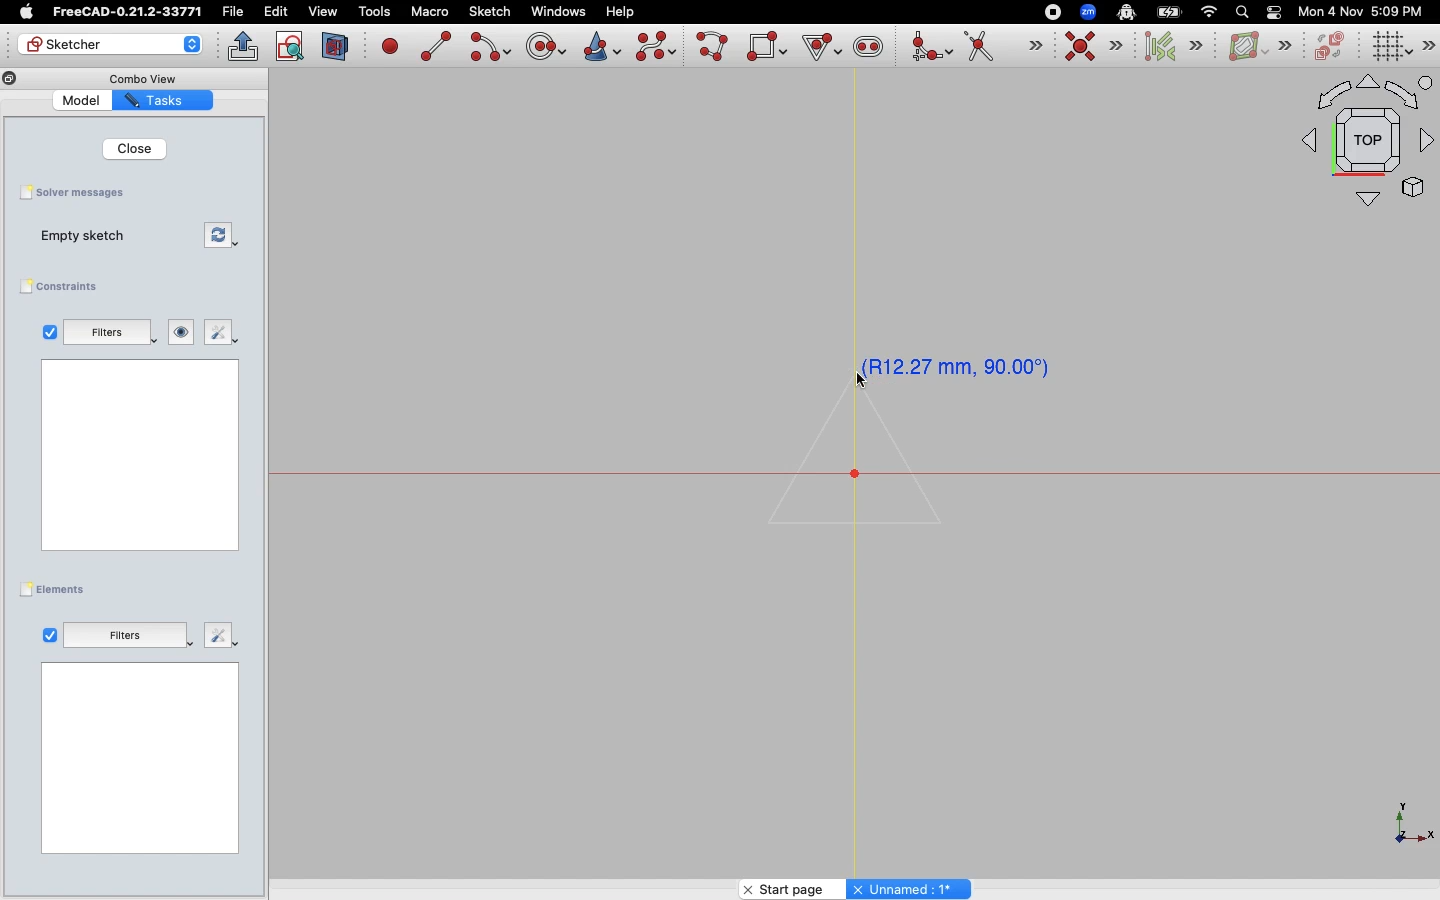 This screenshot has width=1440, height=900. I want to click on Fix, so click(217, 635).